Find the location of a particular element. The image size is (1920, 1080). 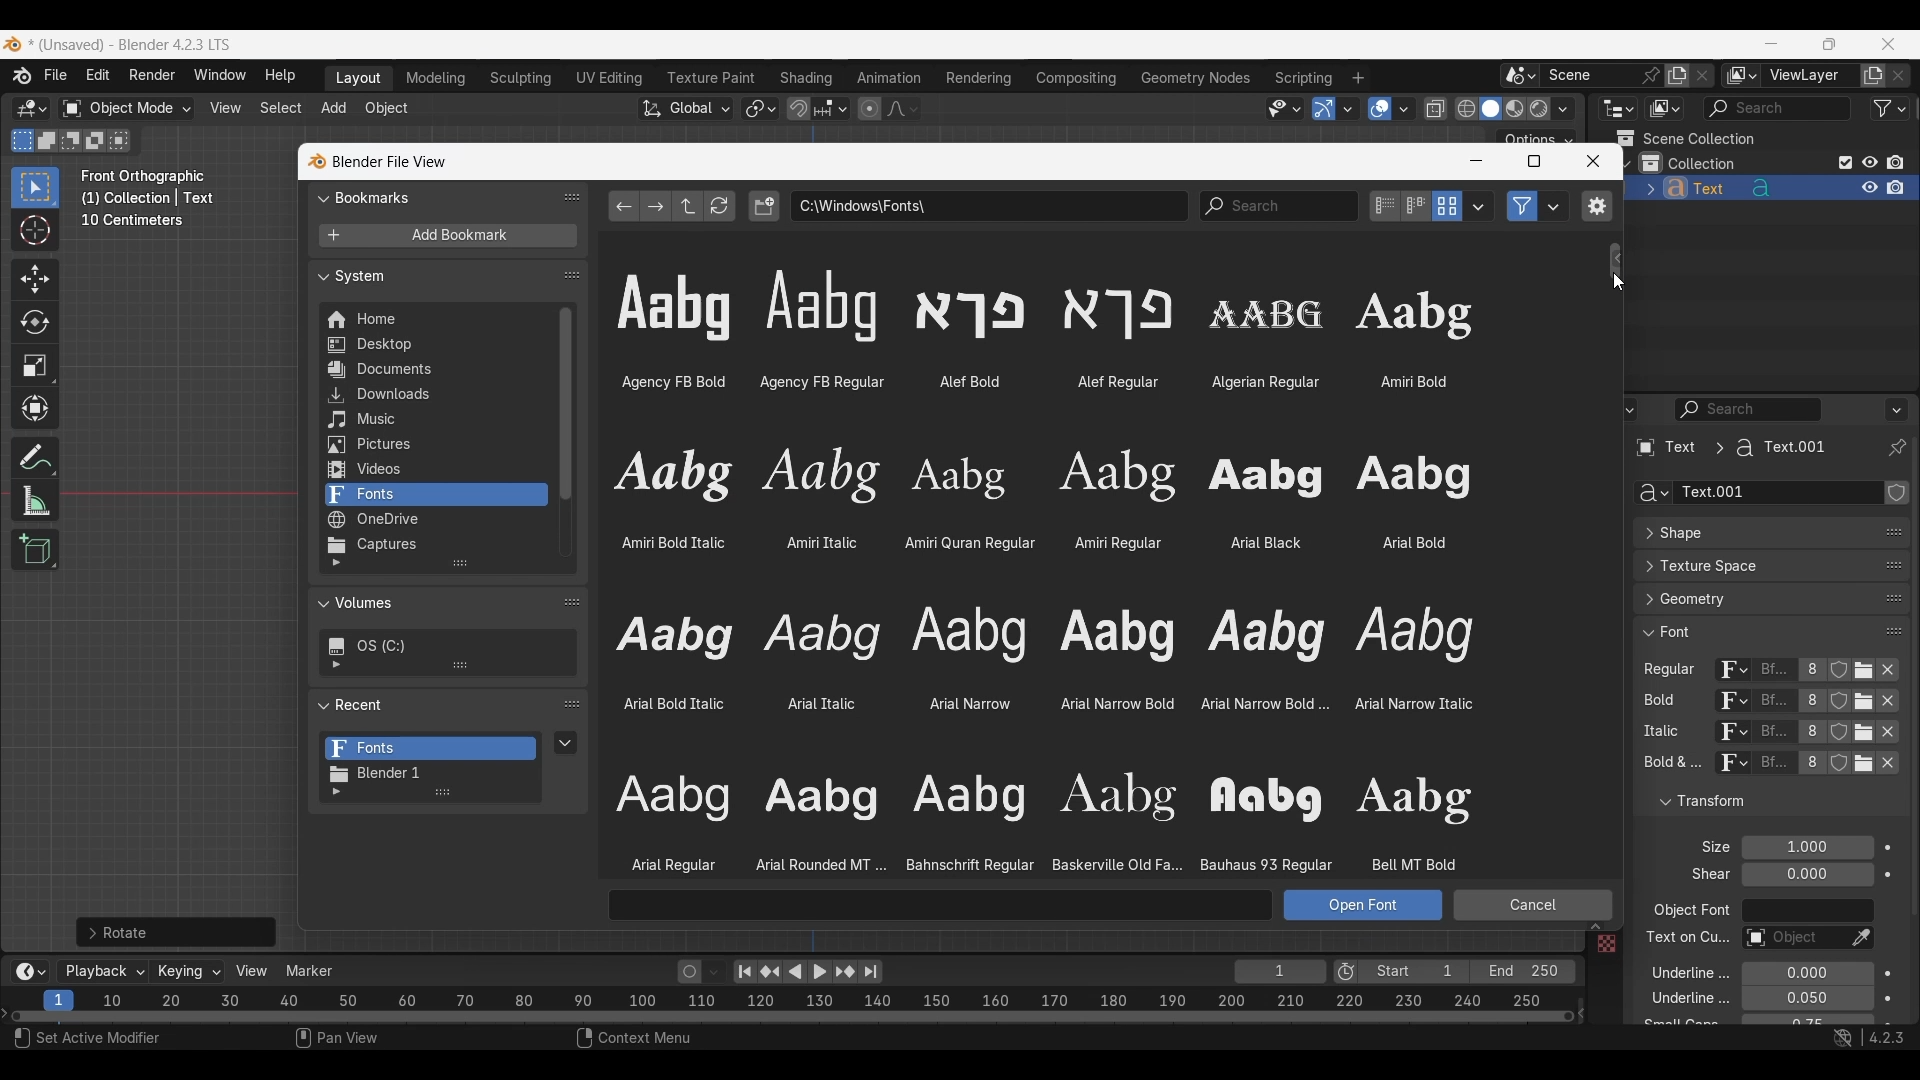

Jump to end point is located at coordinates (871, 972).